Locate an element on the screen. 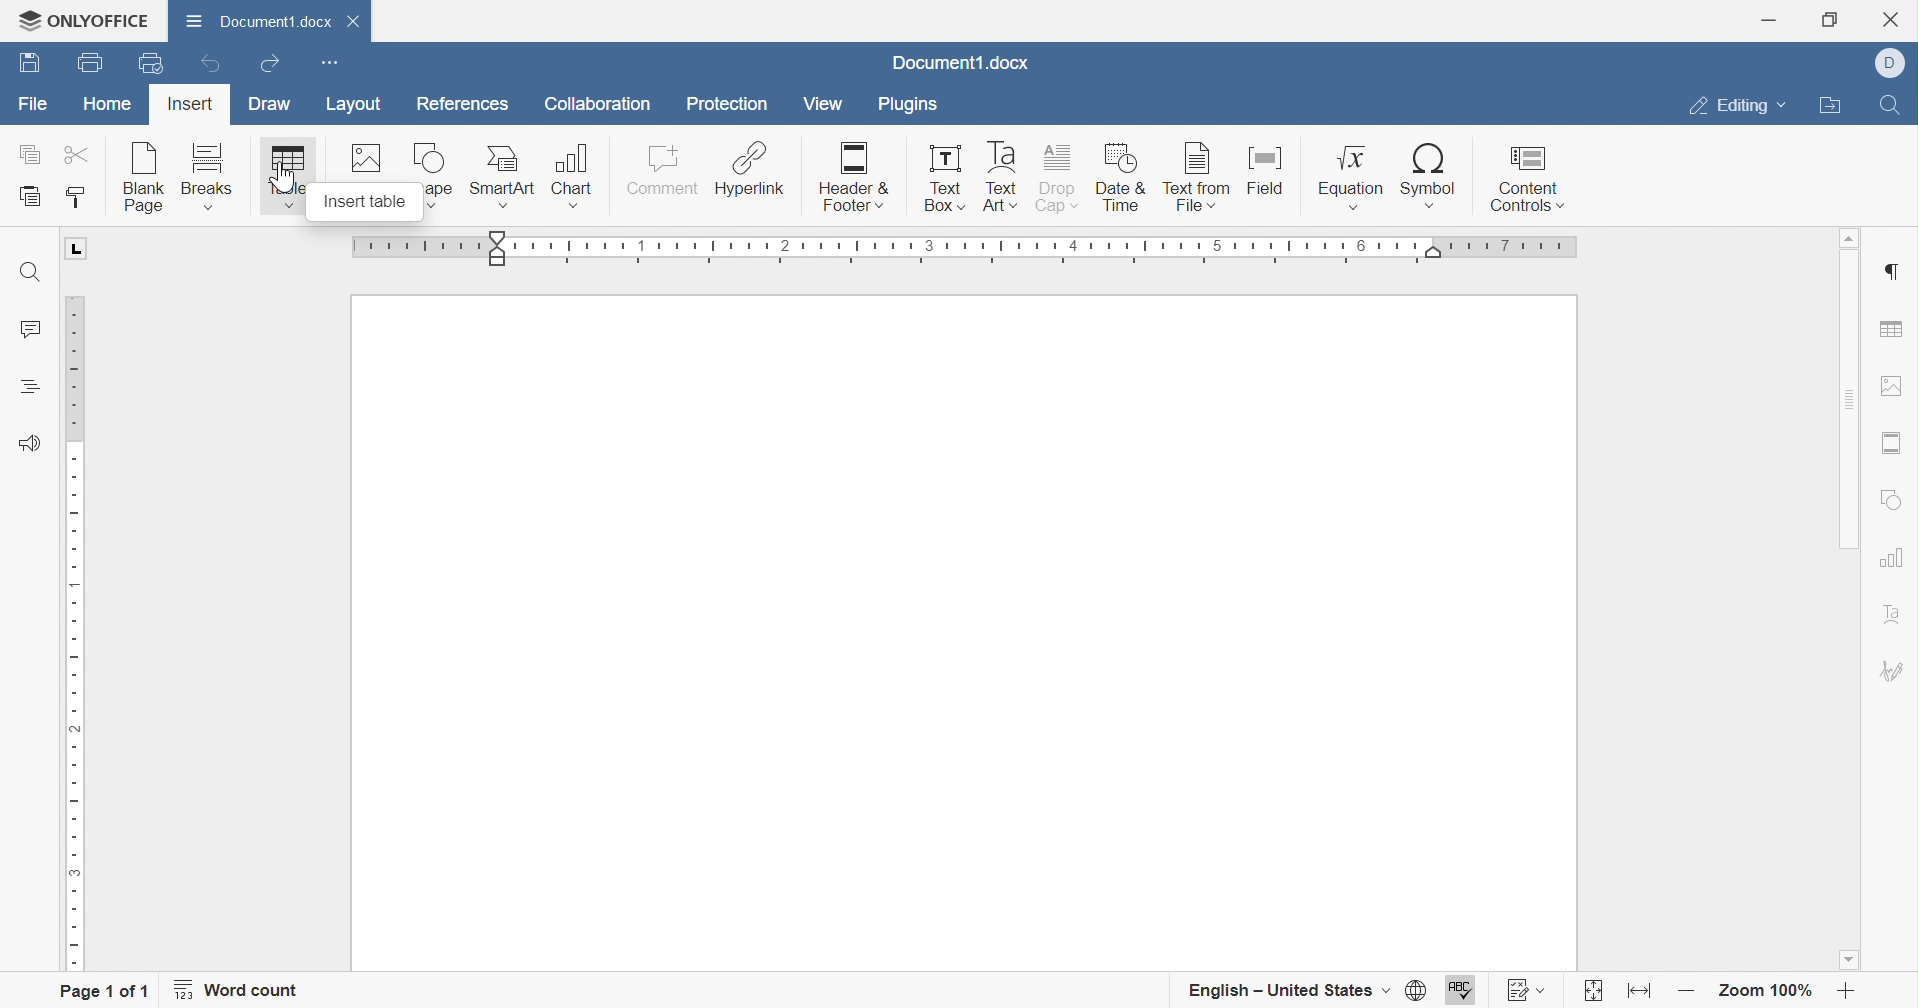  Set document language is located at coordinates (1418, 988).